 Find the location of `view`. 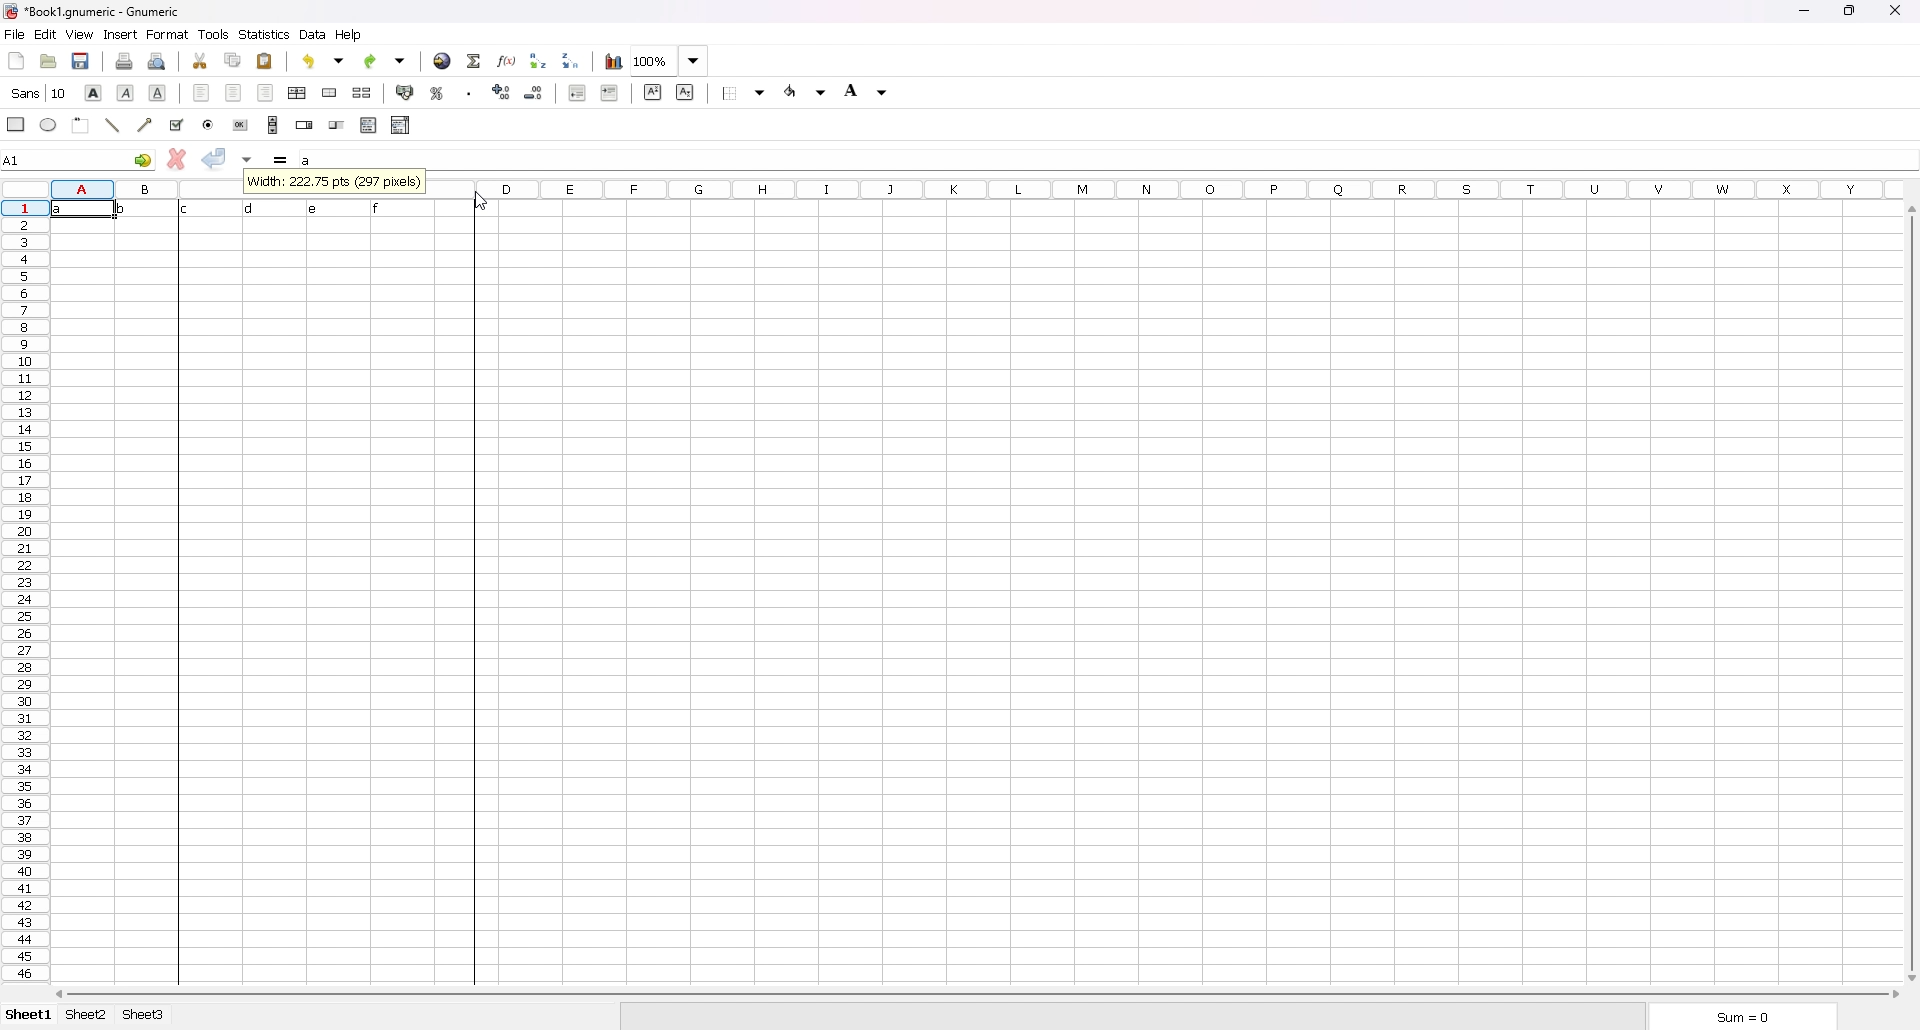

view is located at coordinates (80, 34).